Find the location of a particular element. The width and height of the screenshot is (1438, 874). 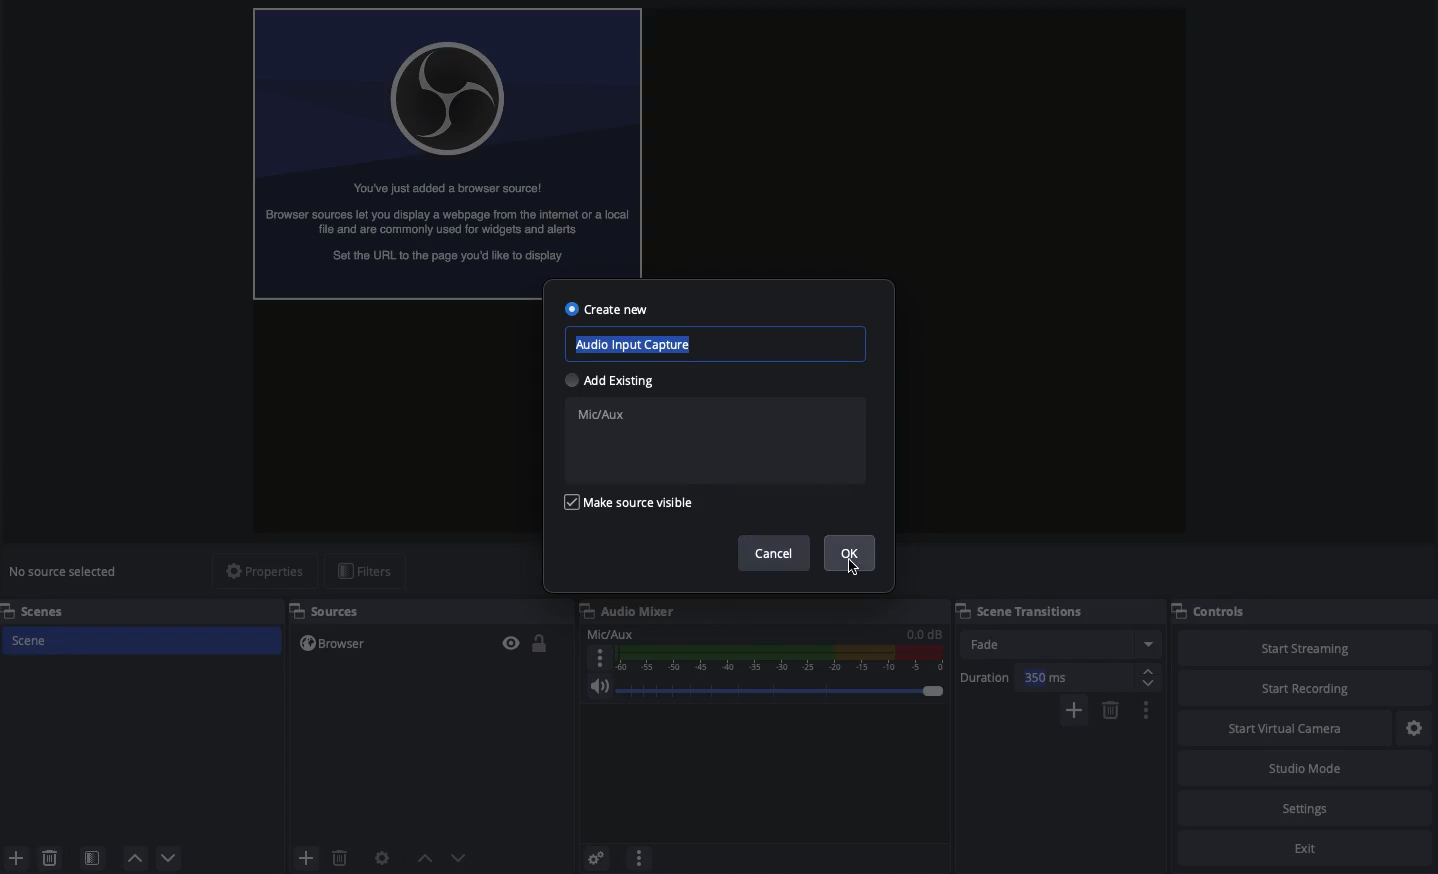

Cancel is located at coordinates (773, 553).